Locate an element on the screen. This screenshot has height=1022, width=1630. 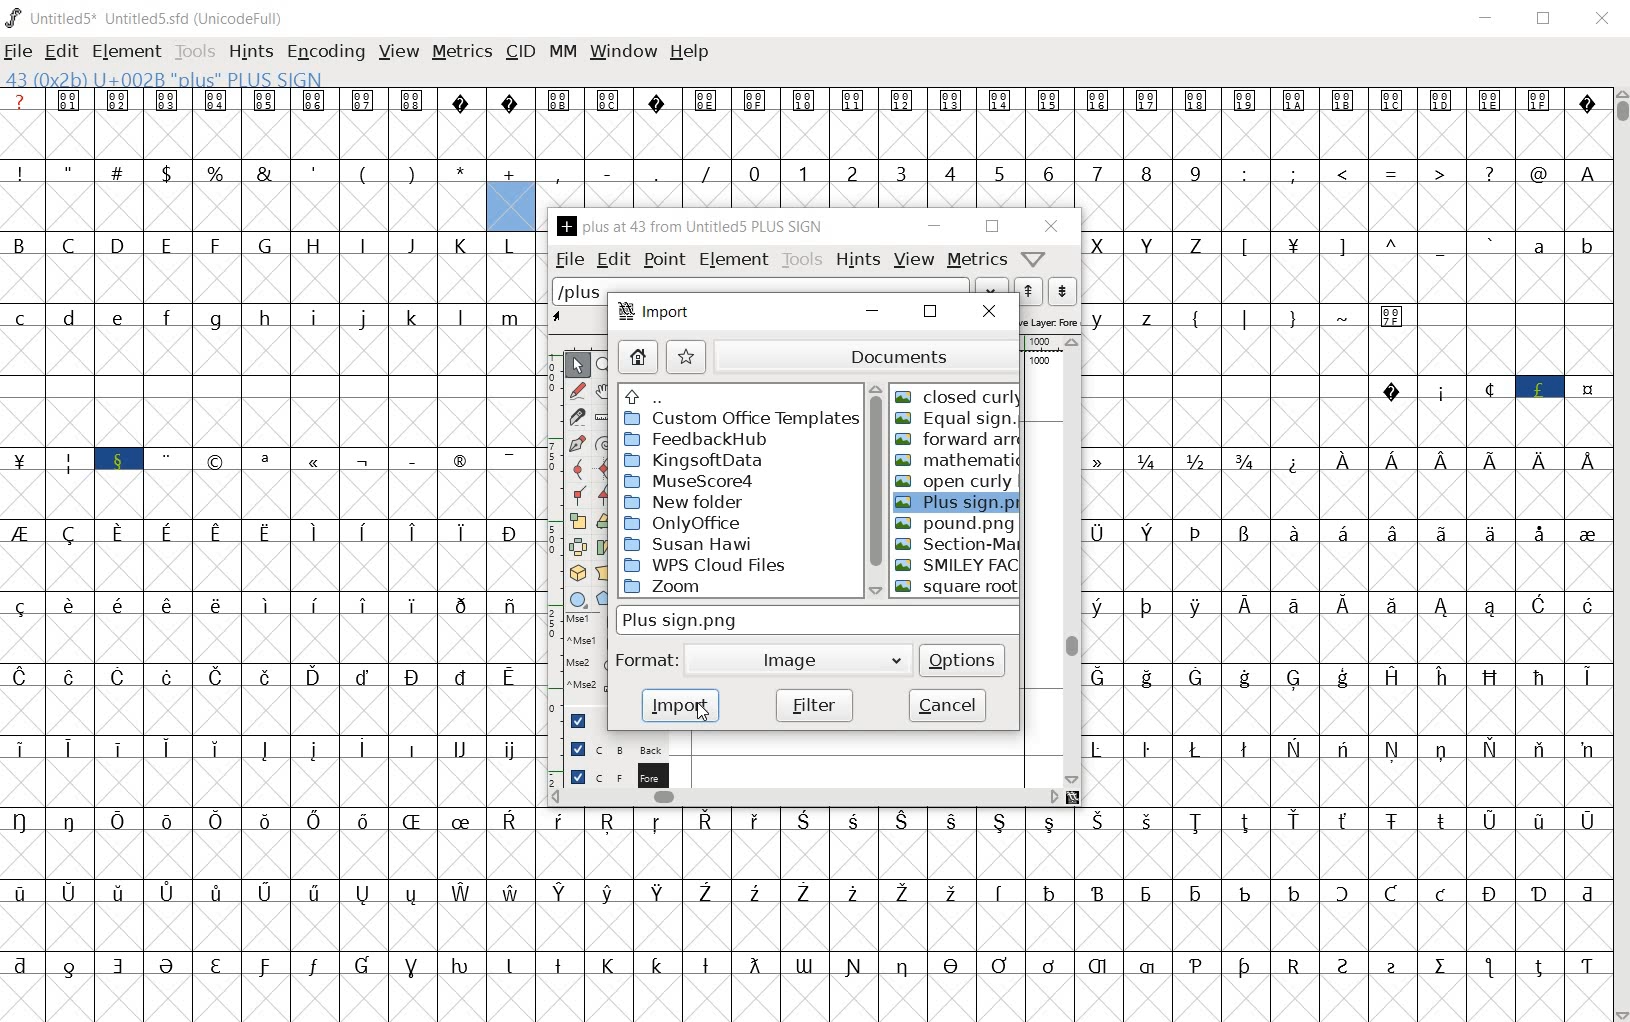
 is located at coordinates (485, 772).